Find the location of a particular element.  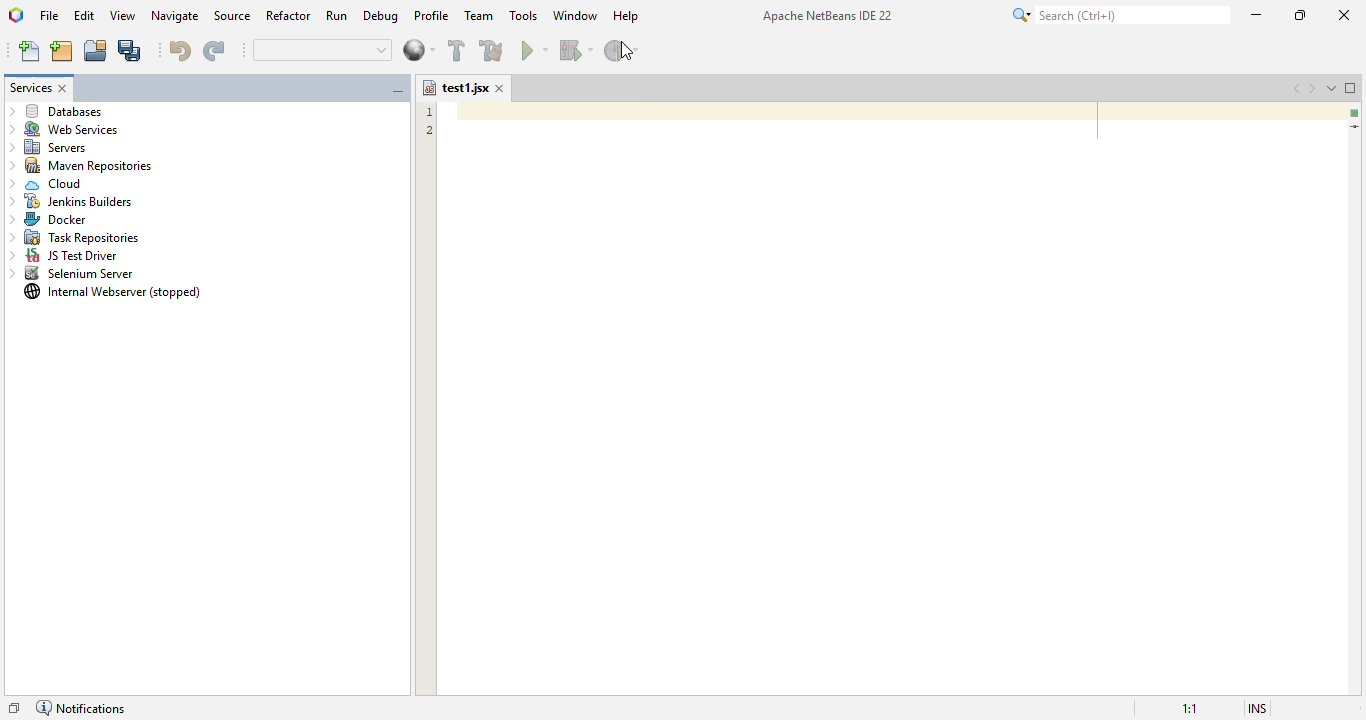

quick search bar is located at coordinates (322, 50).